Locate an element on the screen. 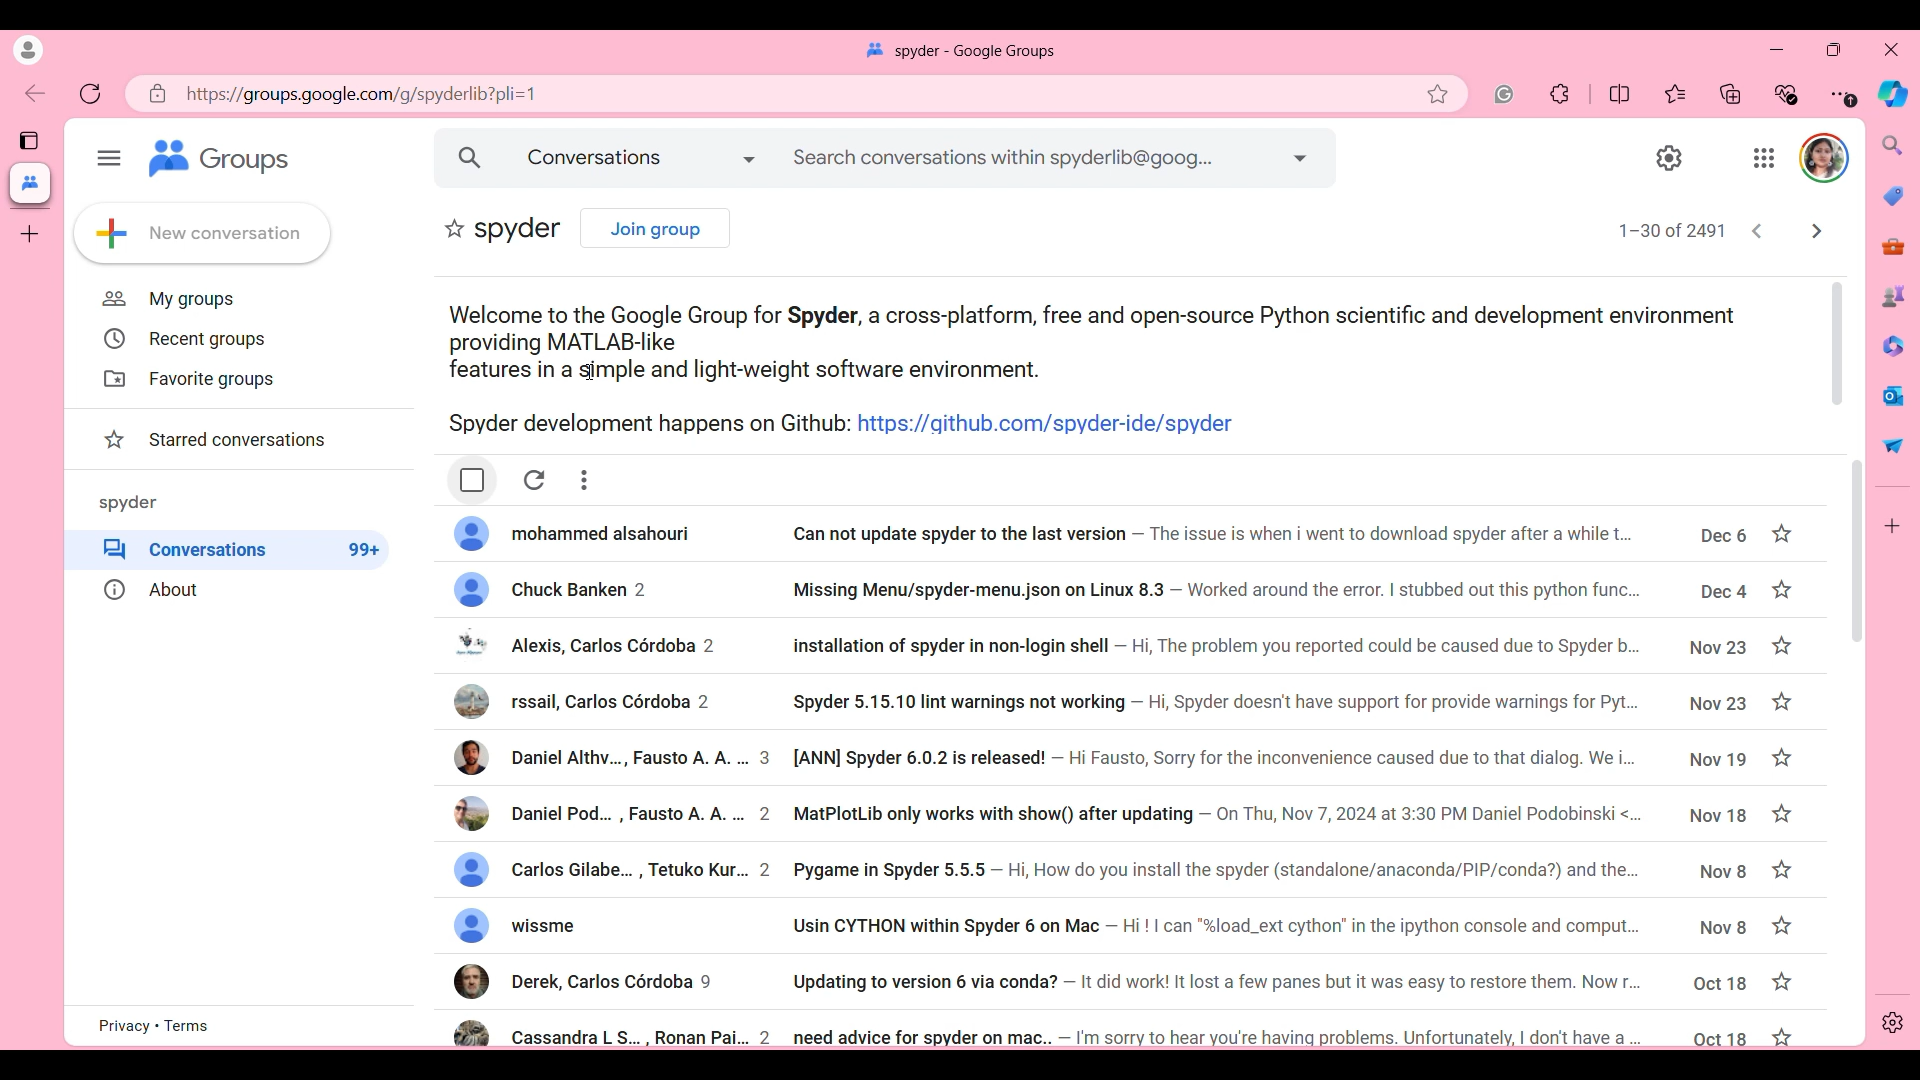 Image resolution: width=1920 pixels, height=1080 pixels. Visit site information is located at coordinates (157, 94).